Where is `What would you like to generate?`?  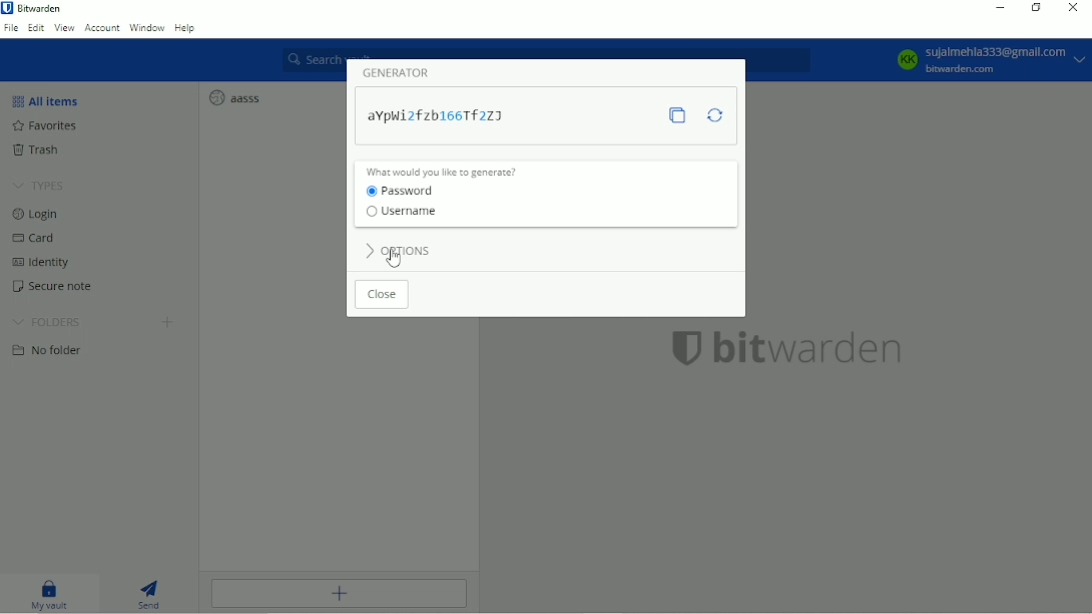 What would you like to generate? is located at coordinates (445, 171).